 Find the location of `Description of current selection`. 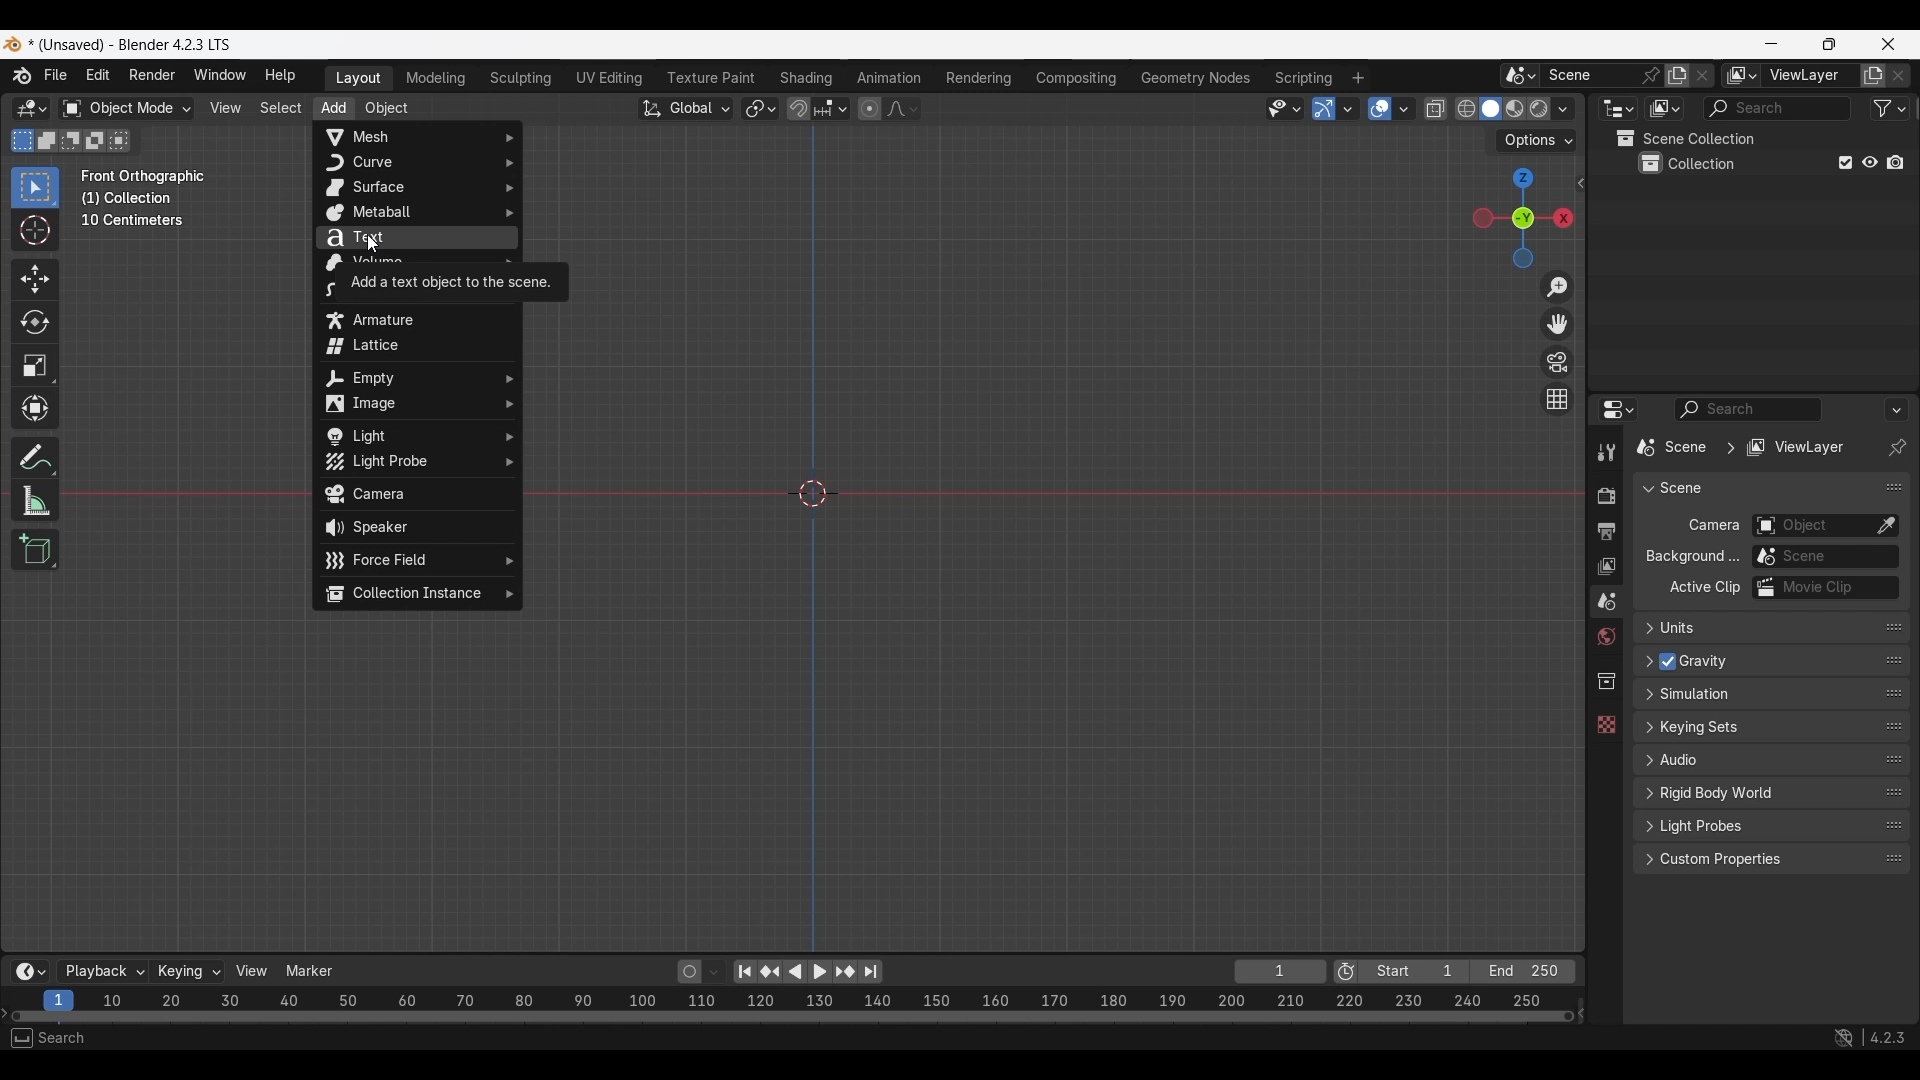

Description of current selection is located at coordinates (458, 285).